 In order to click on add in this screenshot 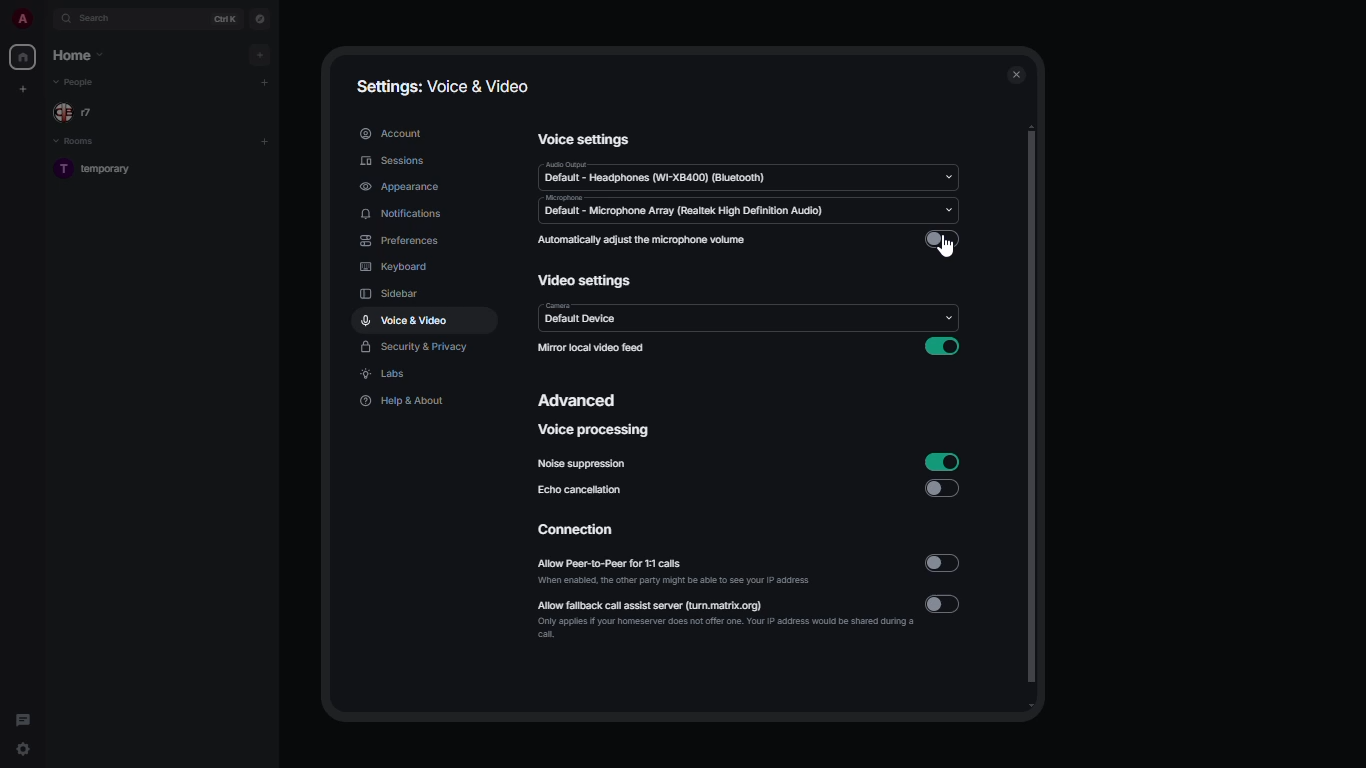, I will do `click(267, 141)`.